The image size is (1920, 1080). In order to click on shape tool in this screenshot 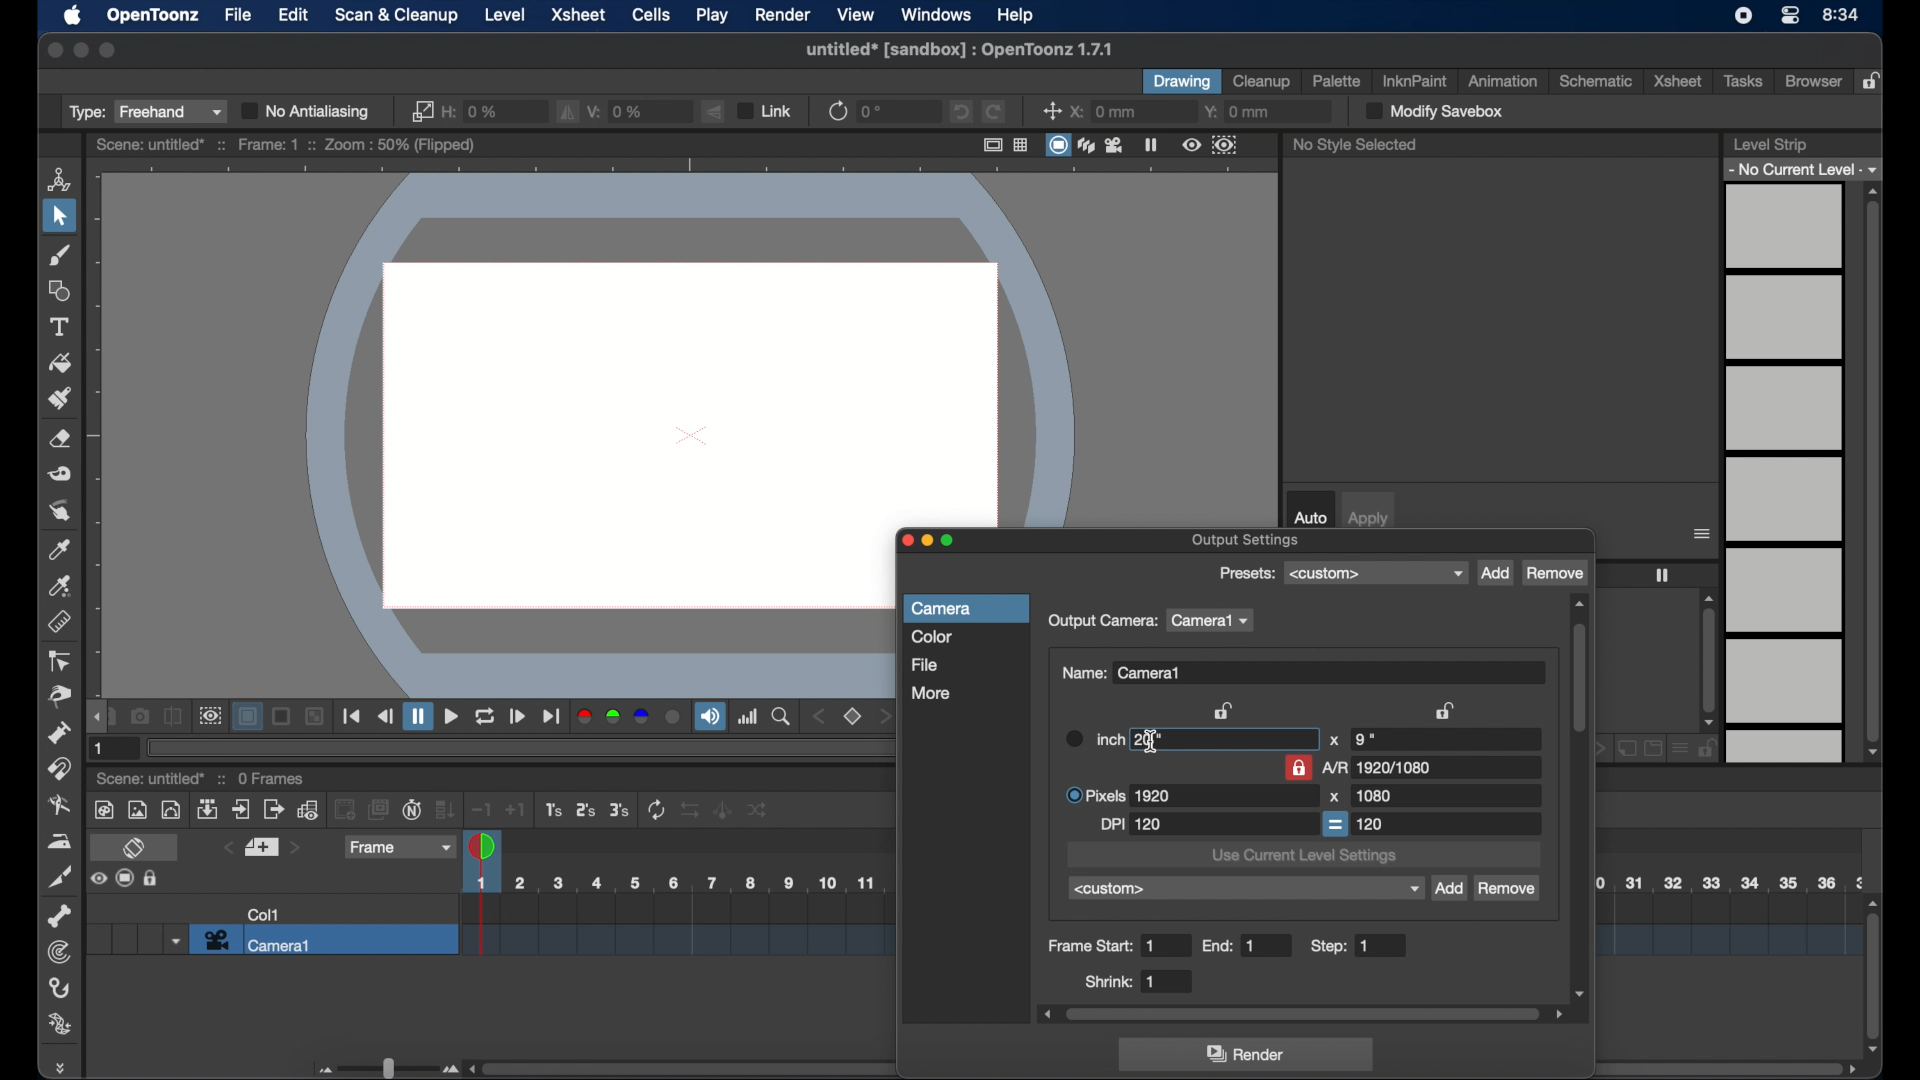, I will do `click(59, 290)`.